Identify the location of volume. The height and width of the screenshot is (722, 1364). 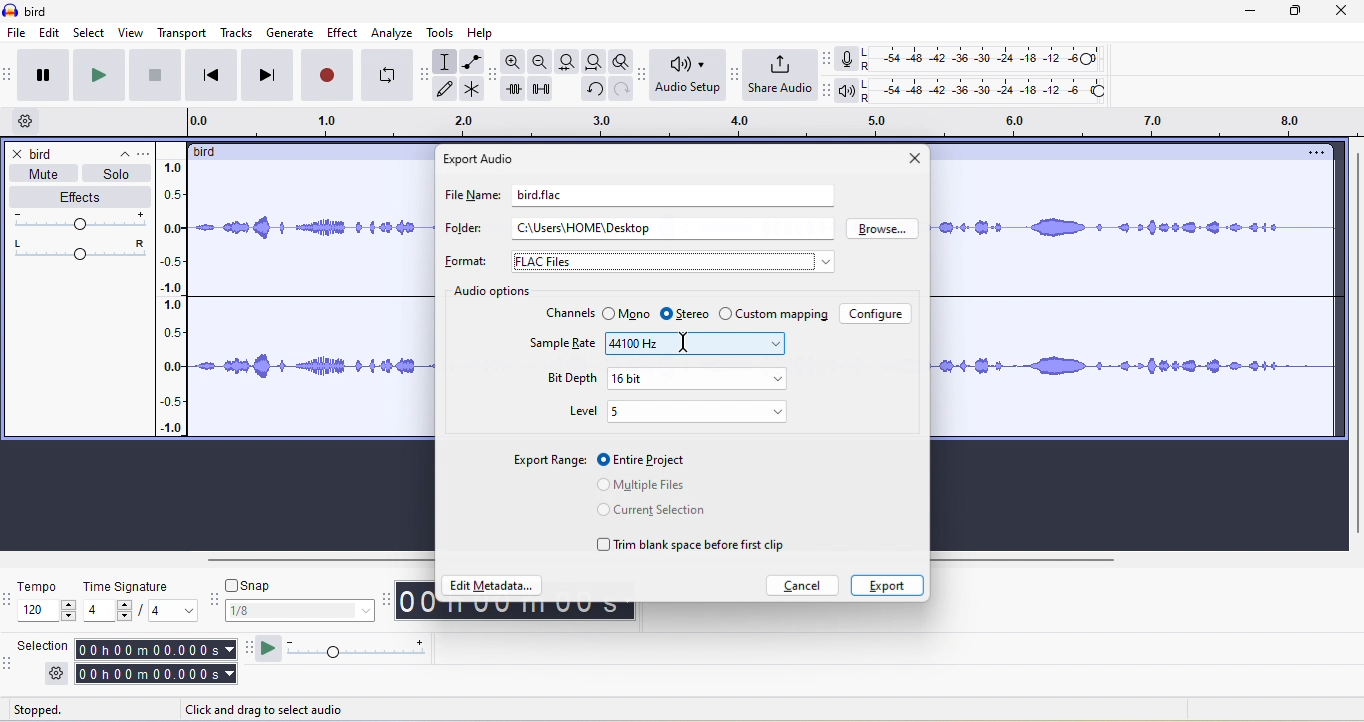
(83, 221).